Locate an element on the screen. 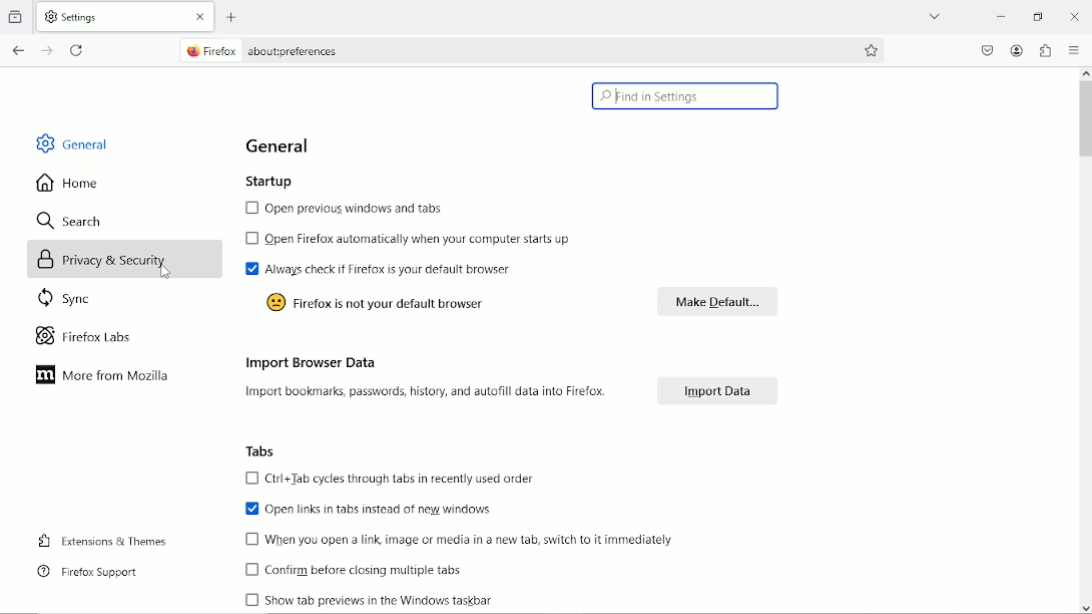 The width and height of the screenshot is (1092, 614). open application menu is located at coordinates (1077, 51).